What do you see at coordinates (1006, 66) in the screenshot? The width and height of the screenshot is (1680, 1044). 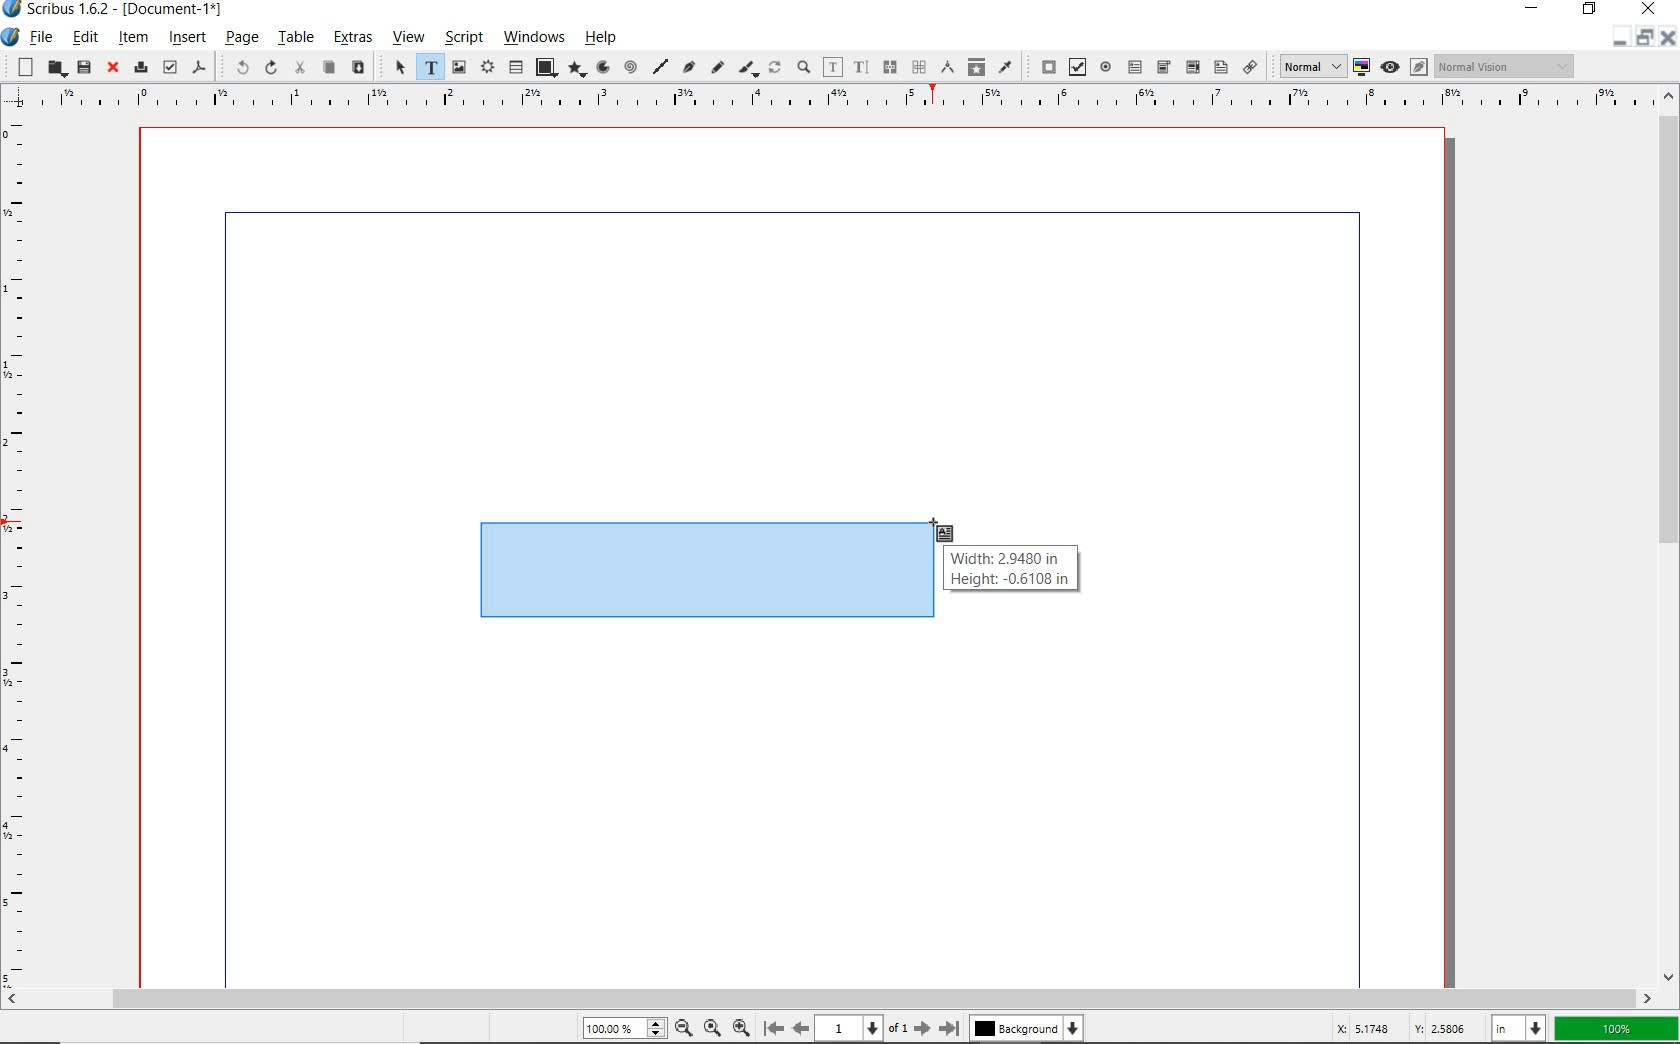 I see `eye dropper` at bounding box center [1006, 66].